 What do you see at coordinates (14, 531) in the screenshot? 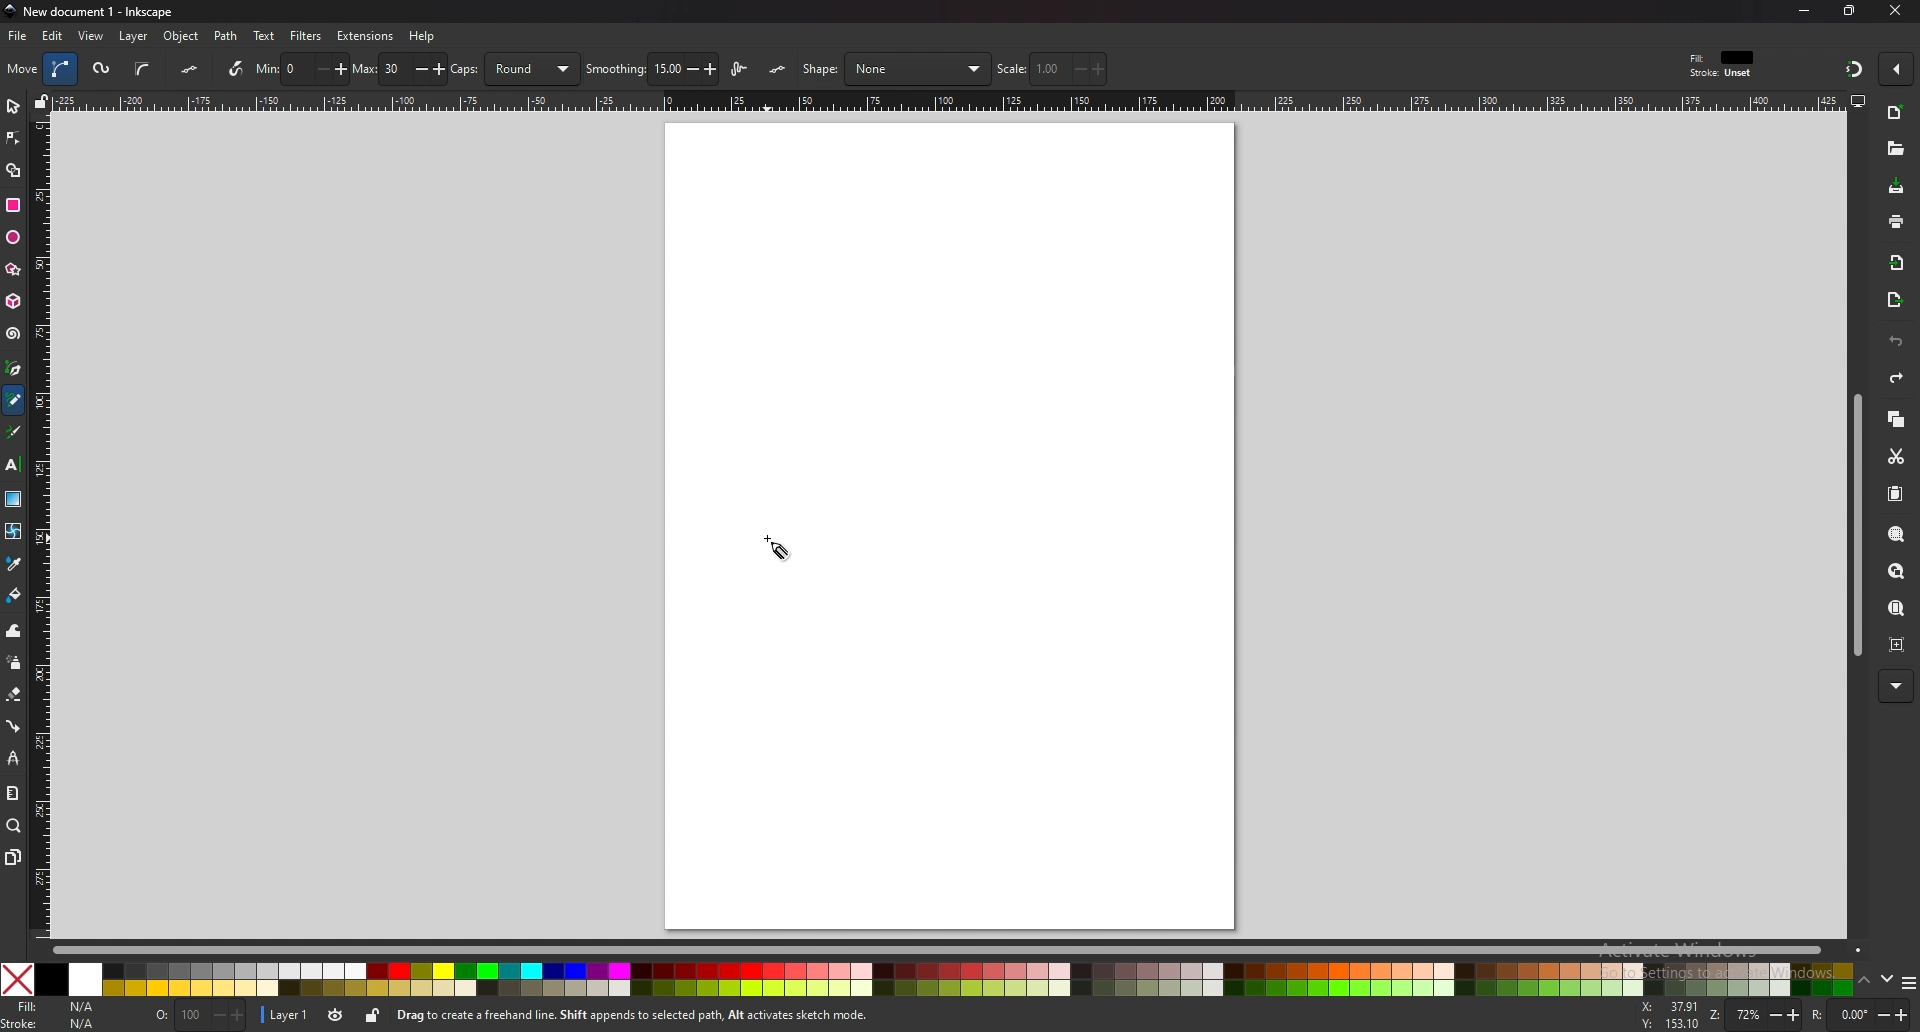
I see `mesh` at bounding box center [14, 531].